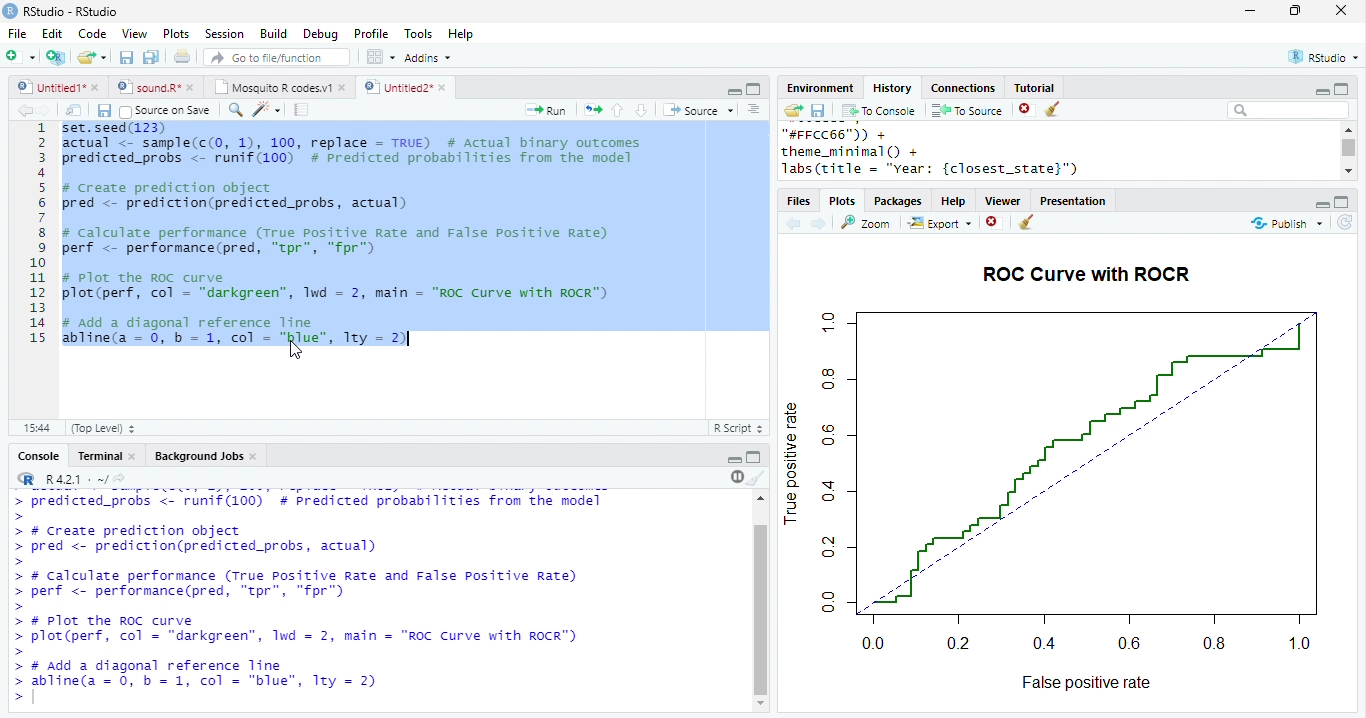 The width and height of the screenshot is (1366, 718). Describe the element at coordinates (323, 35) in the screenshot. I see `Debug` at that location.